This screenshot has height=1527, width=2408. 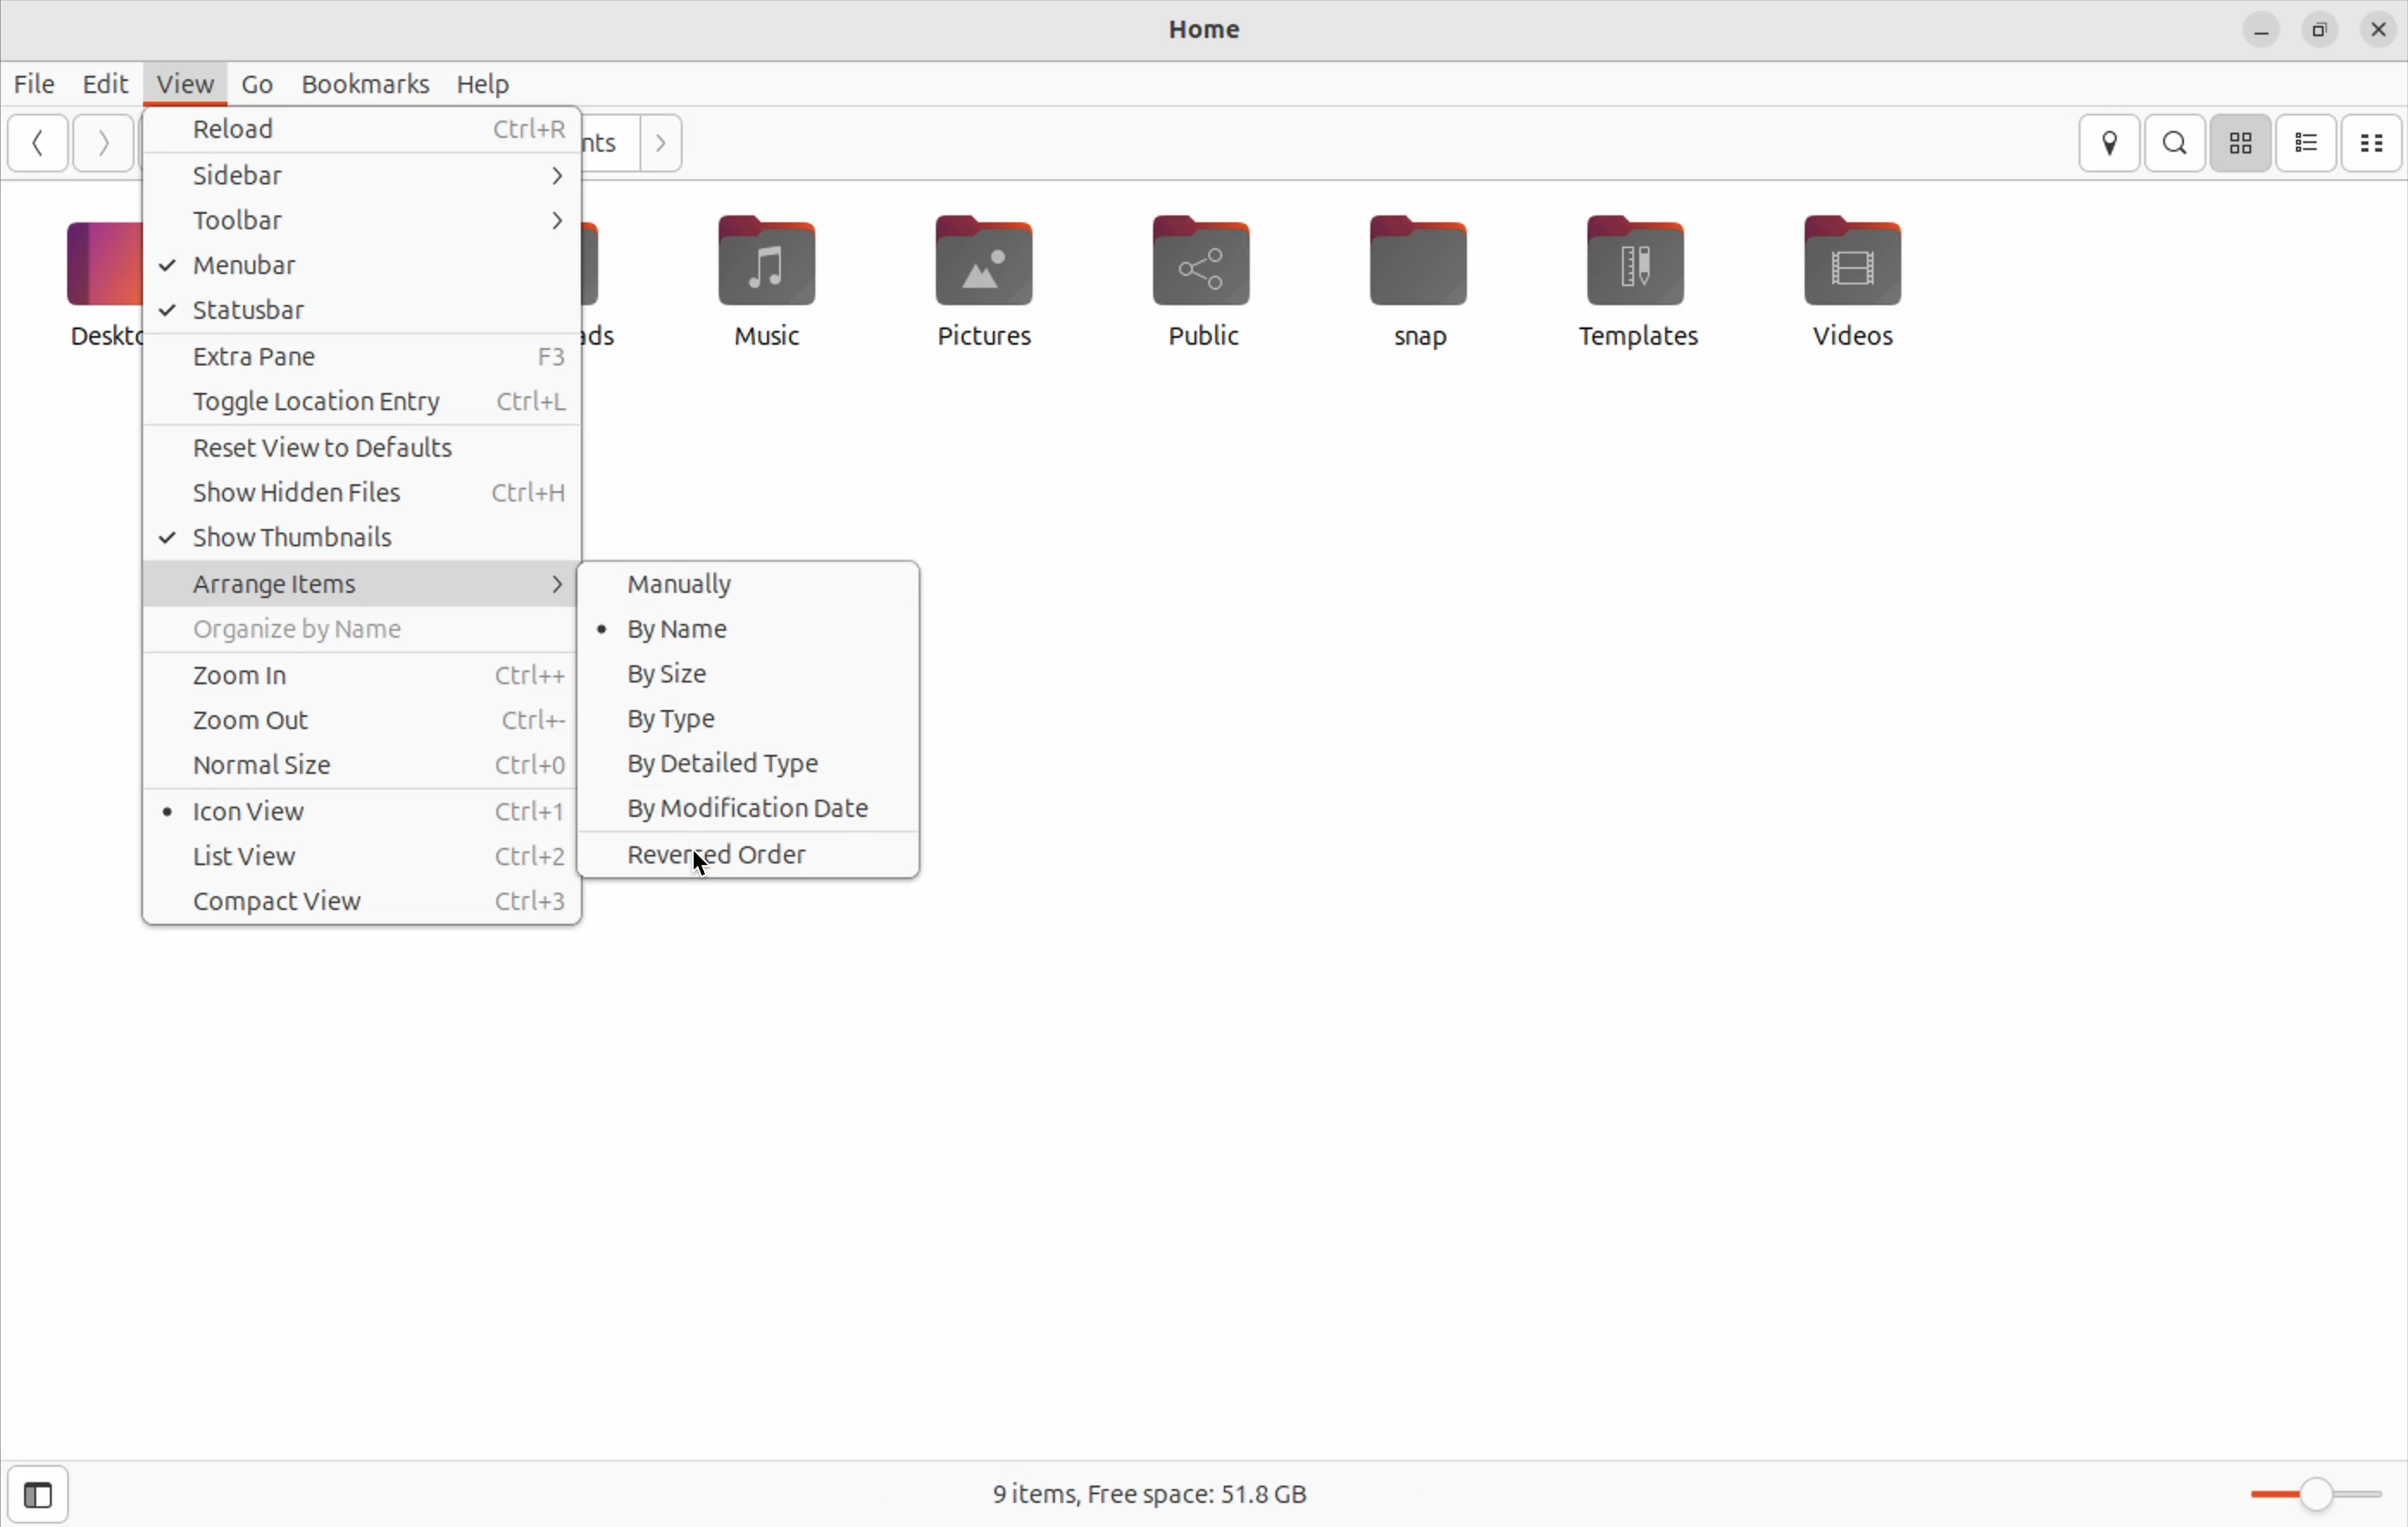 I want to click on by type, so click(x=747, y=720).